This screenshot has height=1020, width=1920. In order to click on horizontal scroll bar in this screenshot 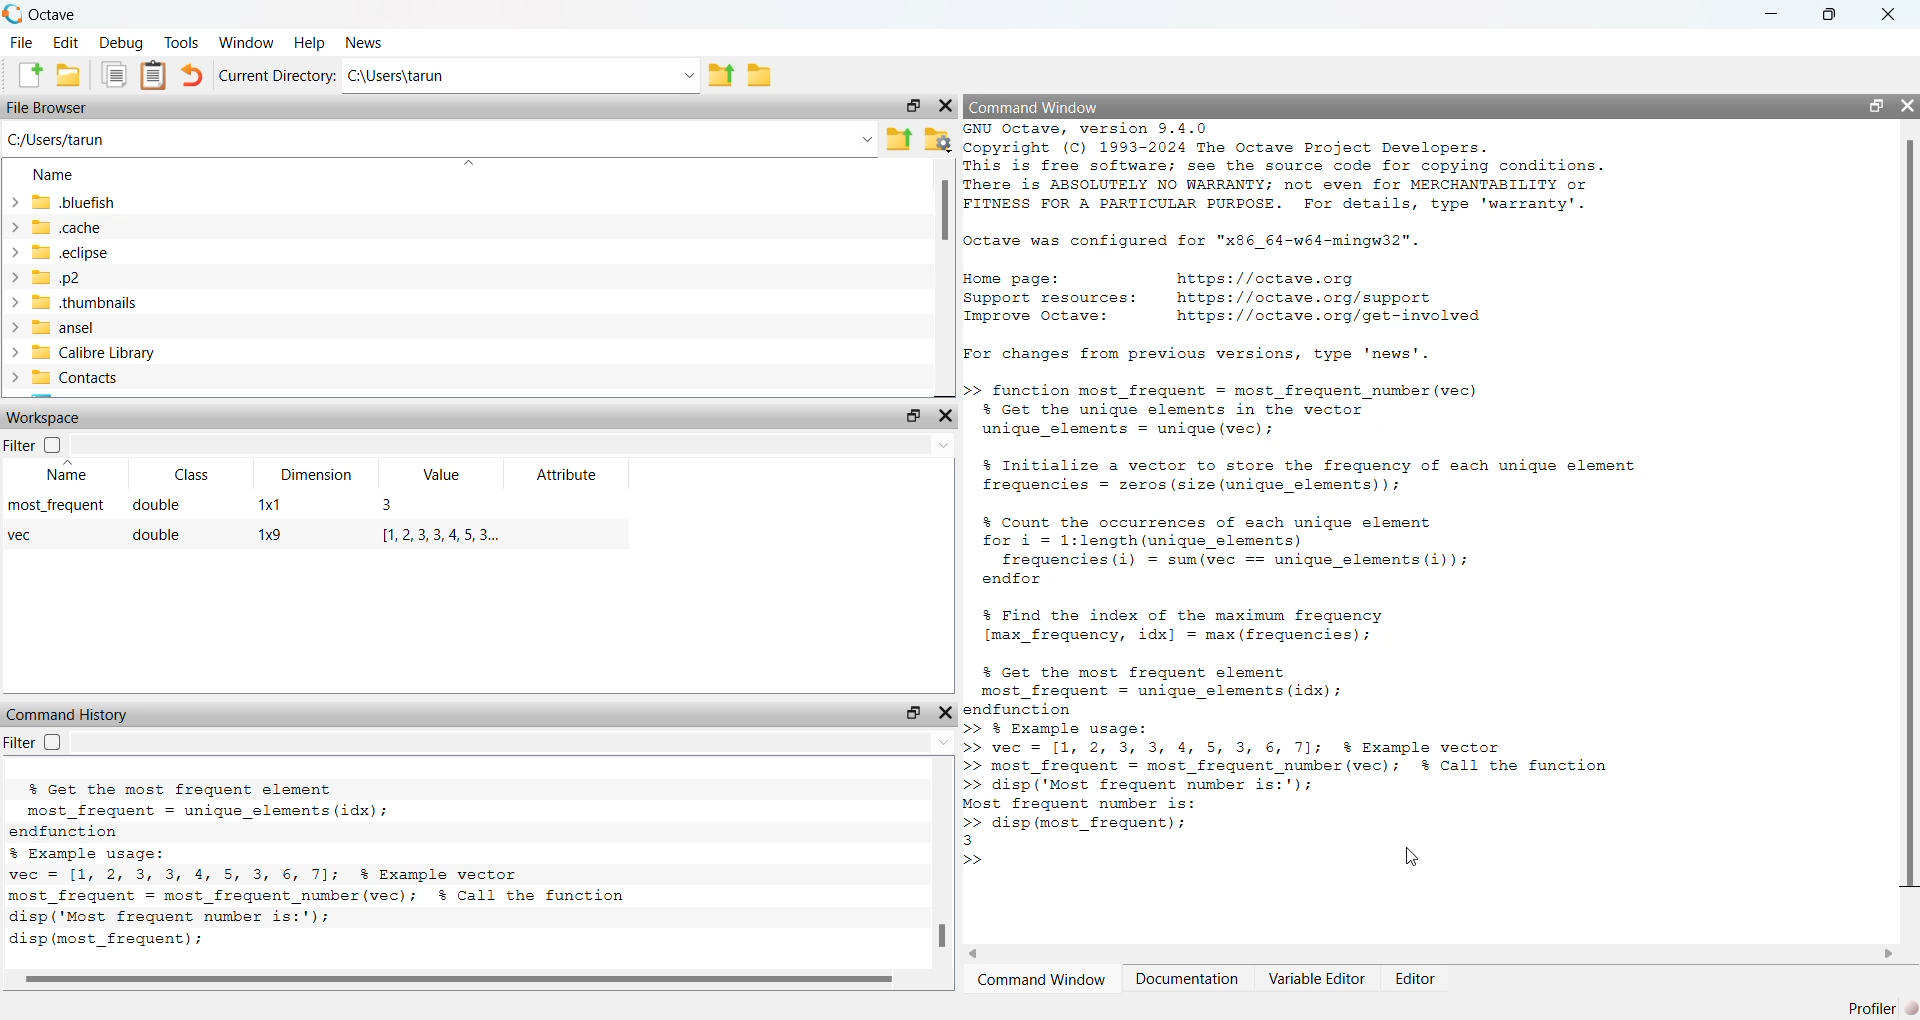, I will do `click(1431, 954)`.